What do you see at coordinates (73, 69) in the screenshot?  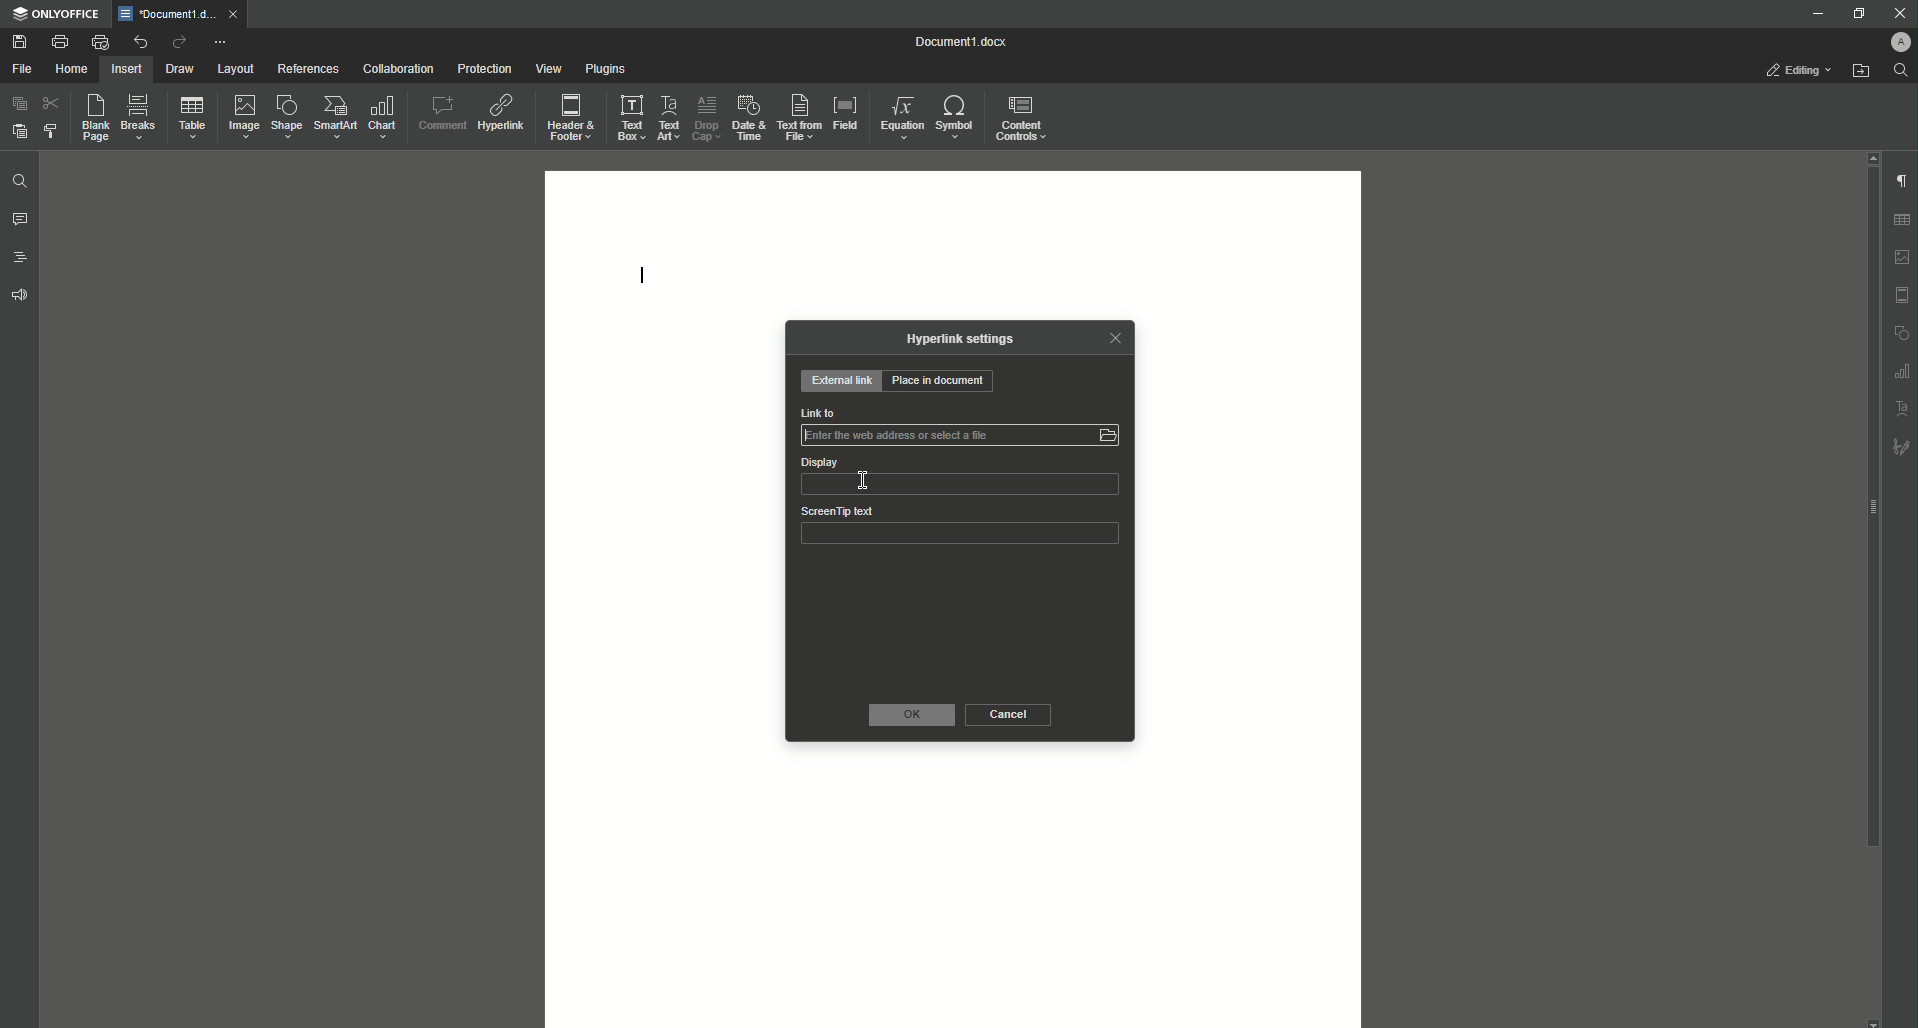 I see `Home` at bounding box center [73, 69].